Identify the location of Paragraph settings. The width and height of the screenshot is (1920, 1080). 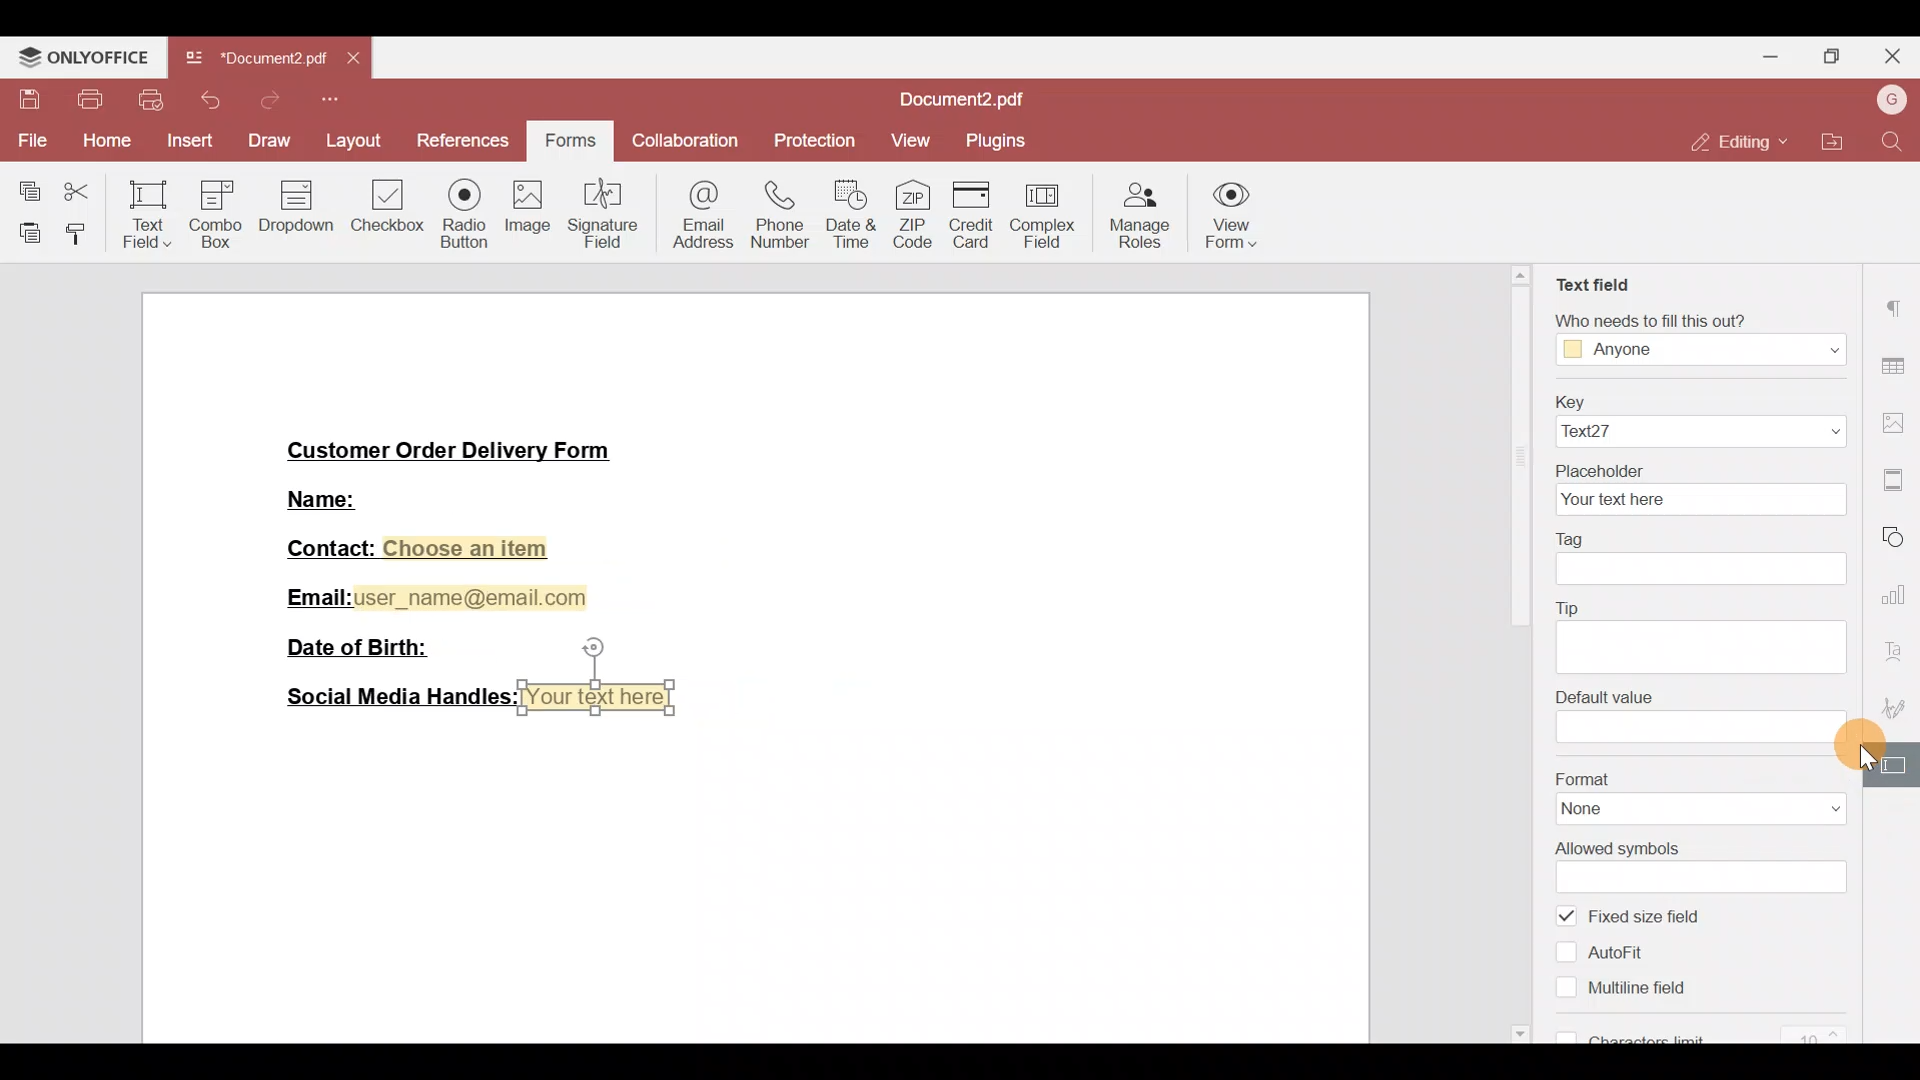
(1897, 311).